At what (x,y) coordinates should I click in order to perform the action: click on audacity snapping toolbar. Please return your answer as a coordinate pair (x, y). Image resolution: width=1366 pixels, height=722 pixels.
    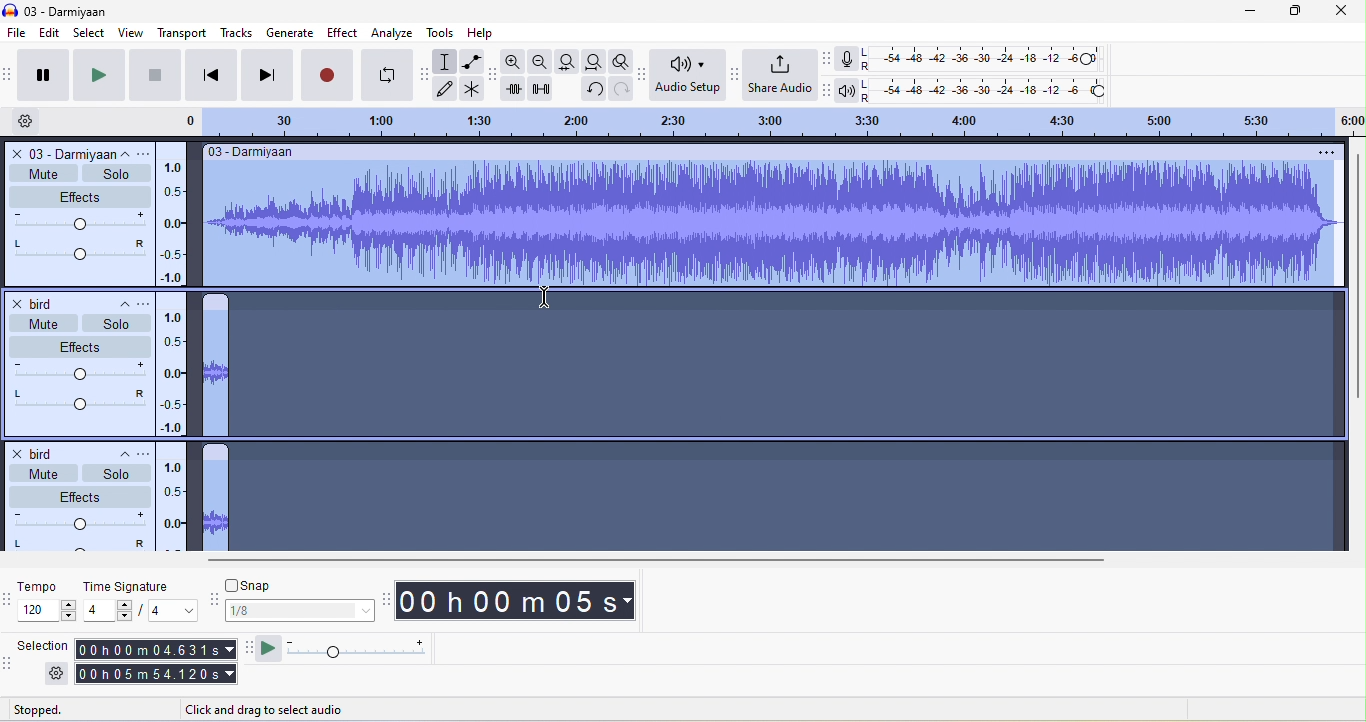
    Looking at the image, I should click on (210, 601).